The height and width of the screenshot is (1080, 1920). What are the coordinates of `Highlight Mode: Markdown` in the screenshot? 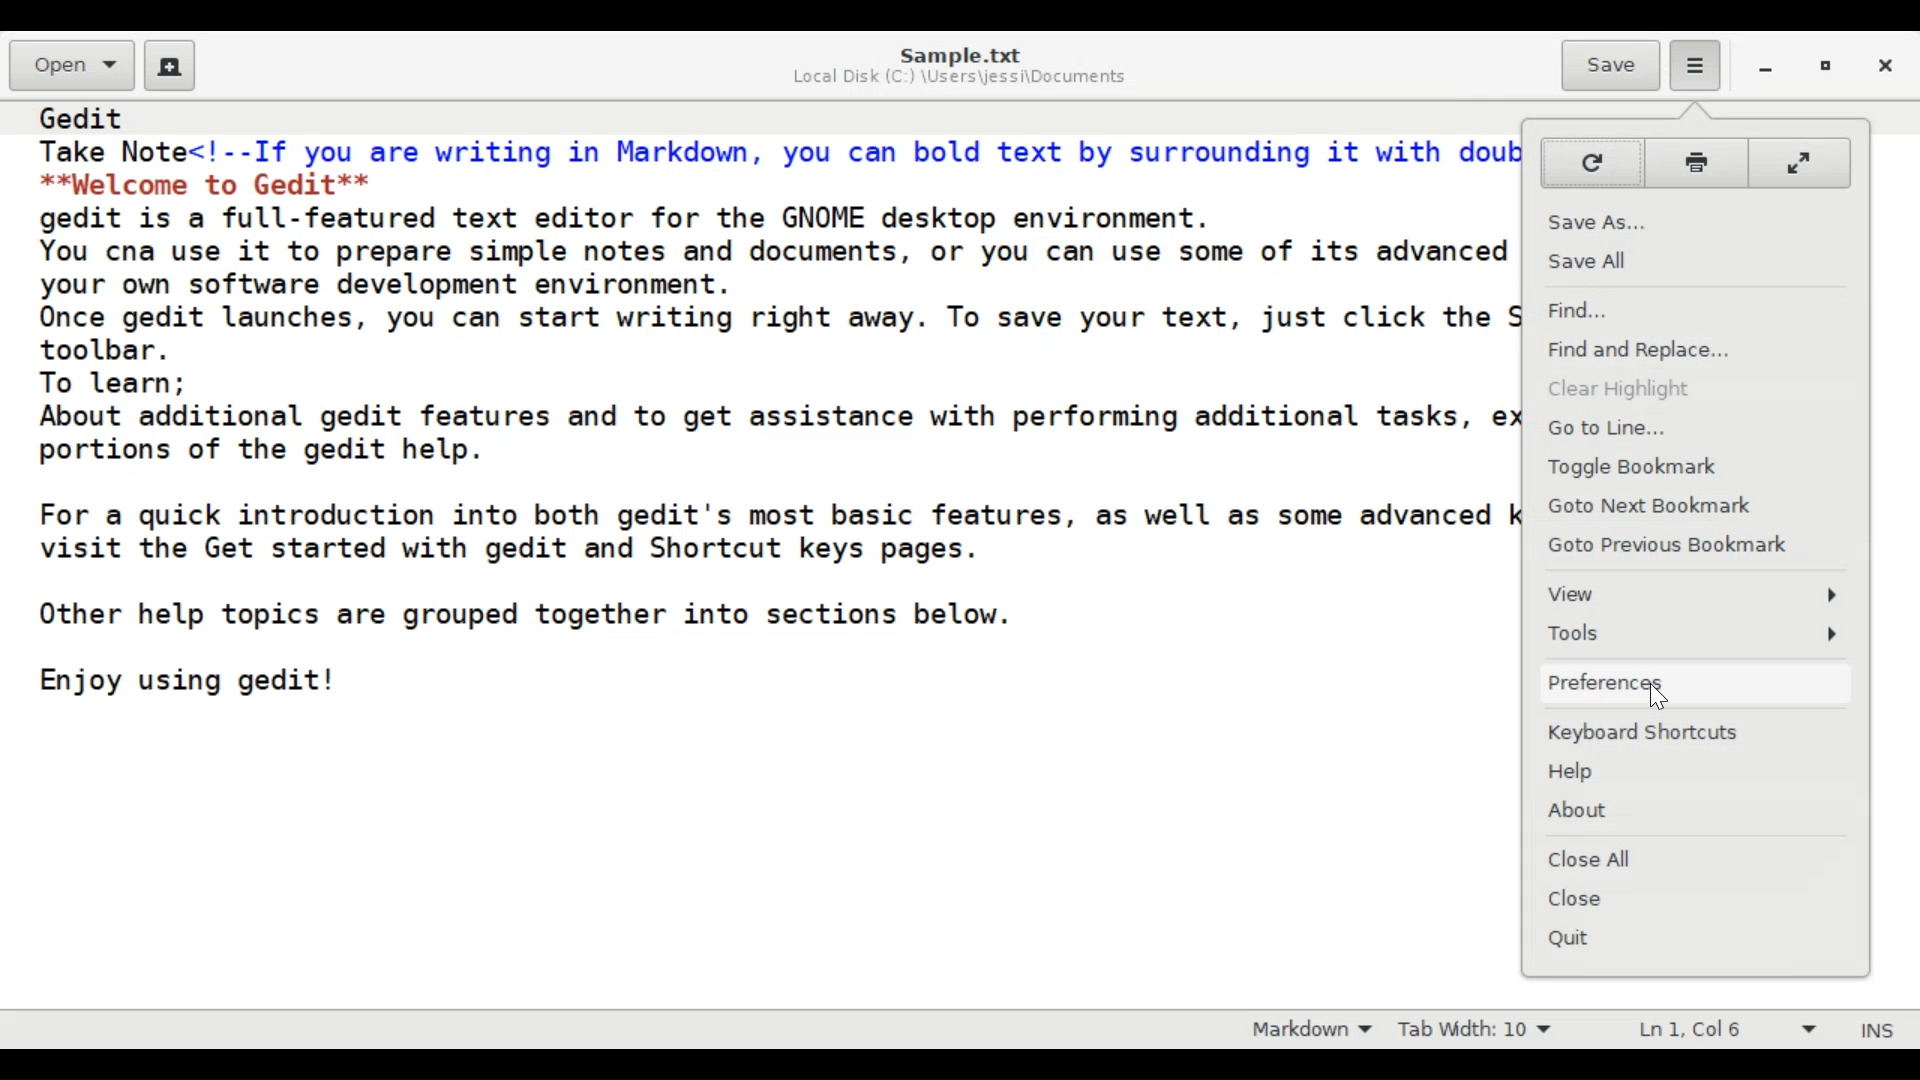 It's located at (1319, 1028).